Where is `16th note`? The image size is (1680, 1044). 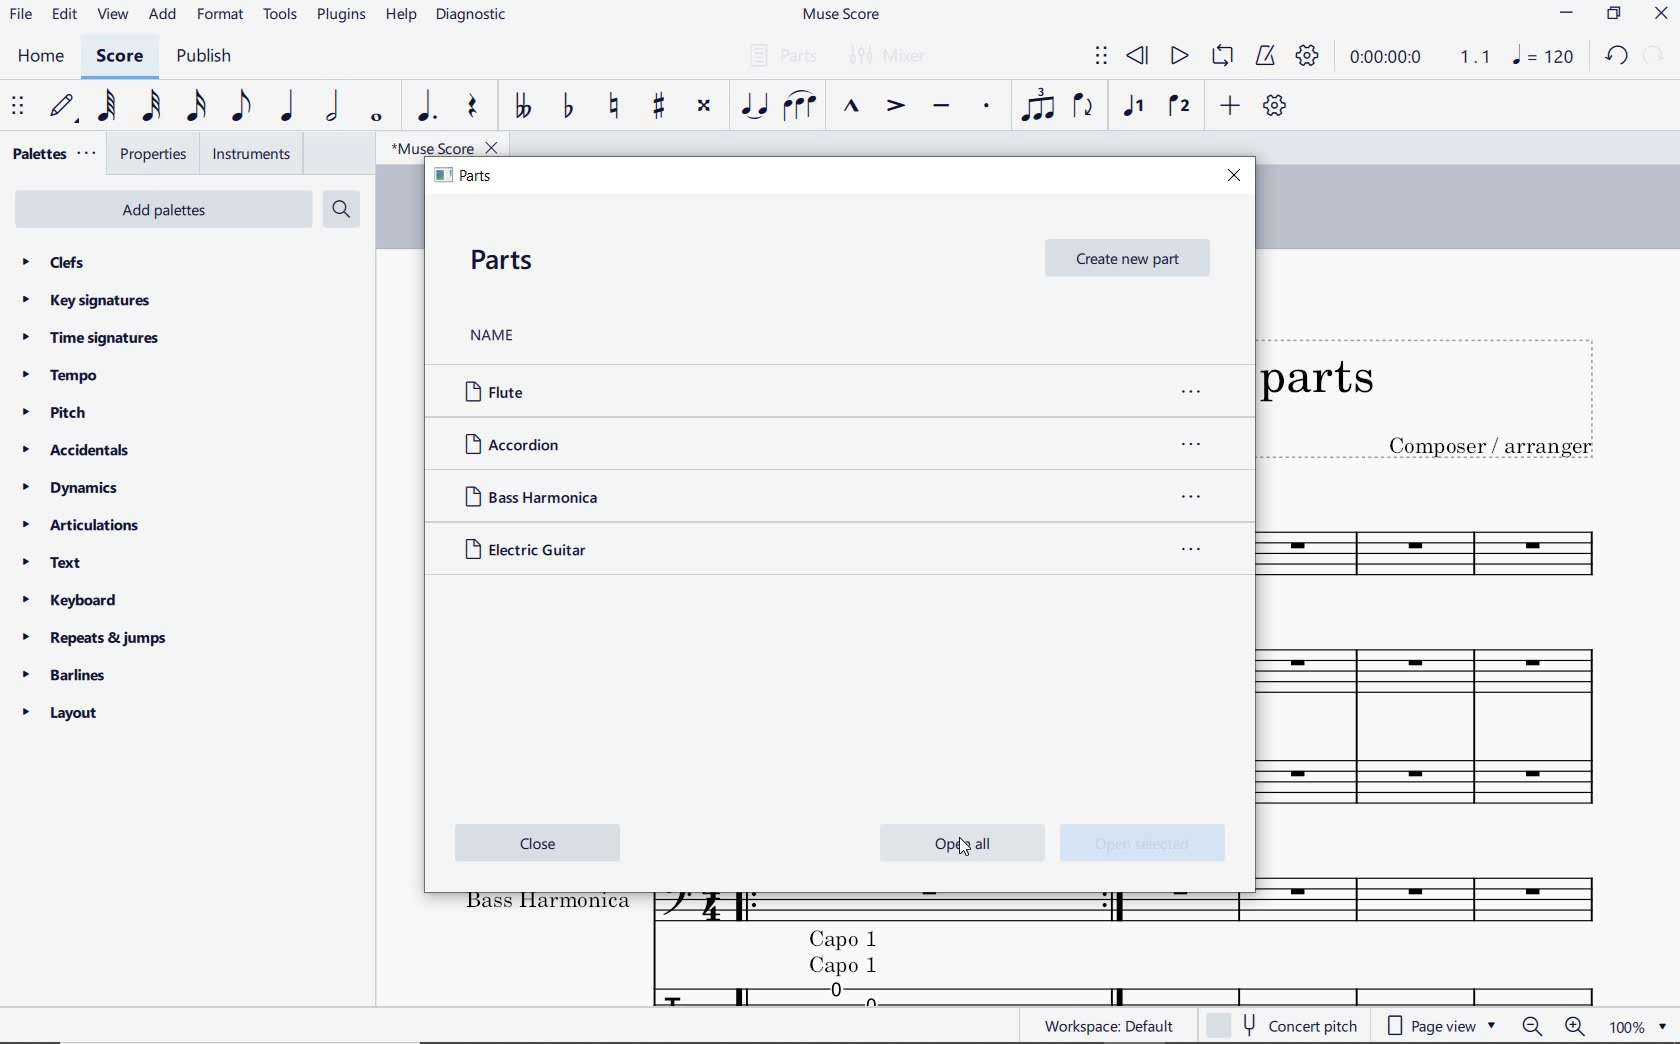 16th note is located at coordinates (196, 104).